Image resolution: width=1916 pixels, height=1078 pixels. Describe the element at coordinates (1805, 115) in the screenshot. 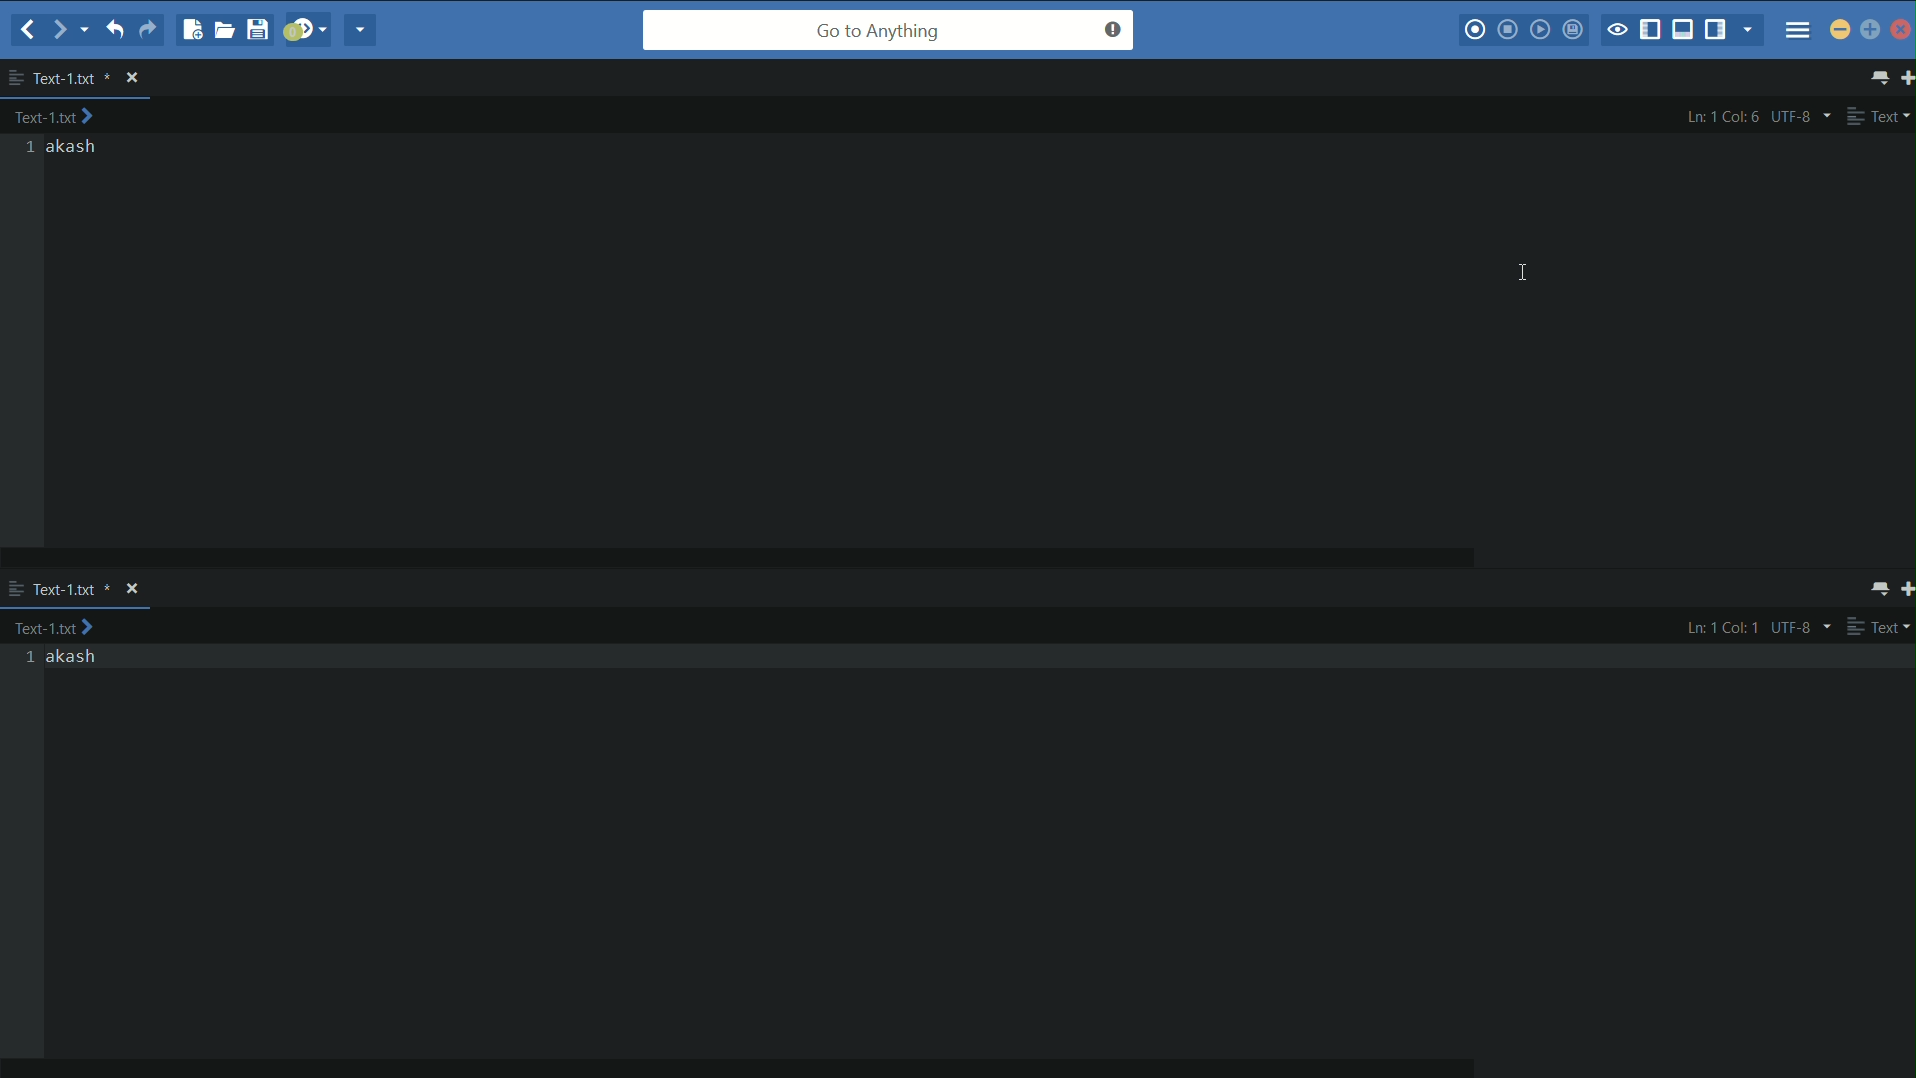

I see `line encoding` at that location.